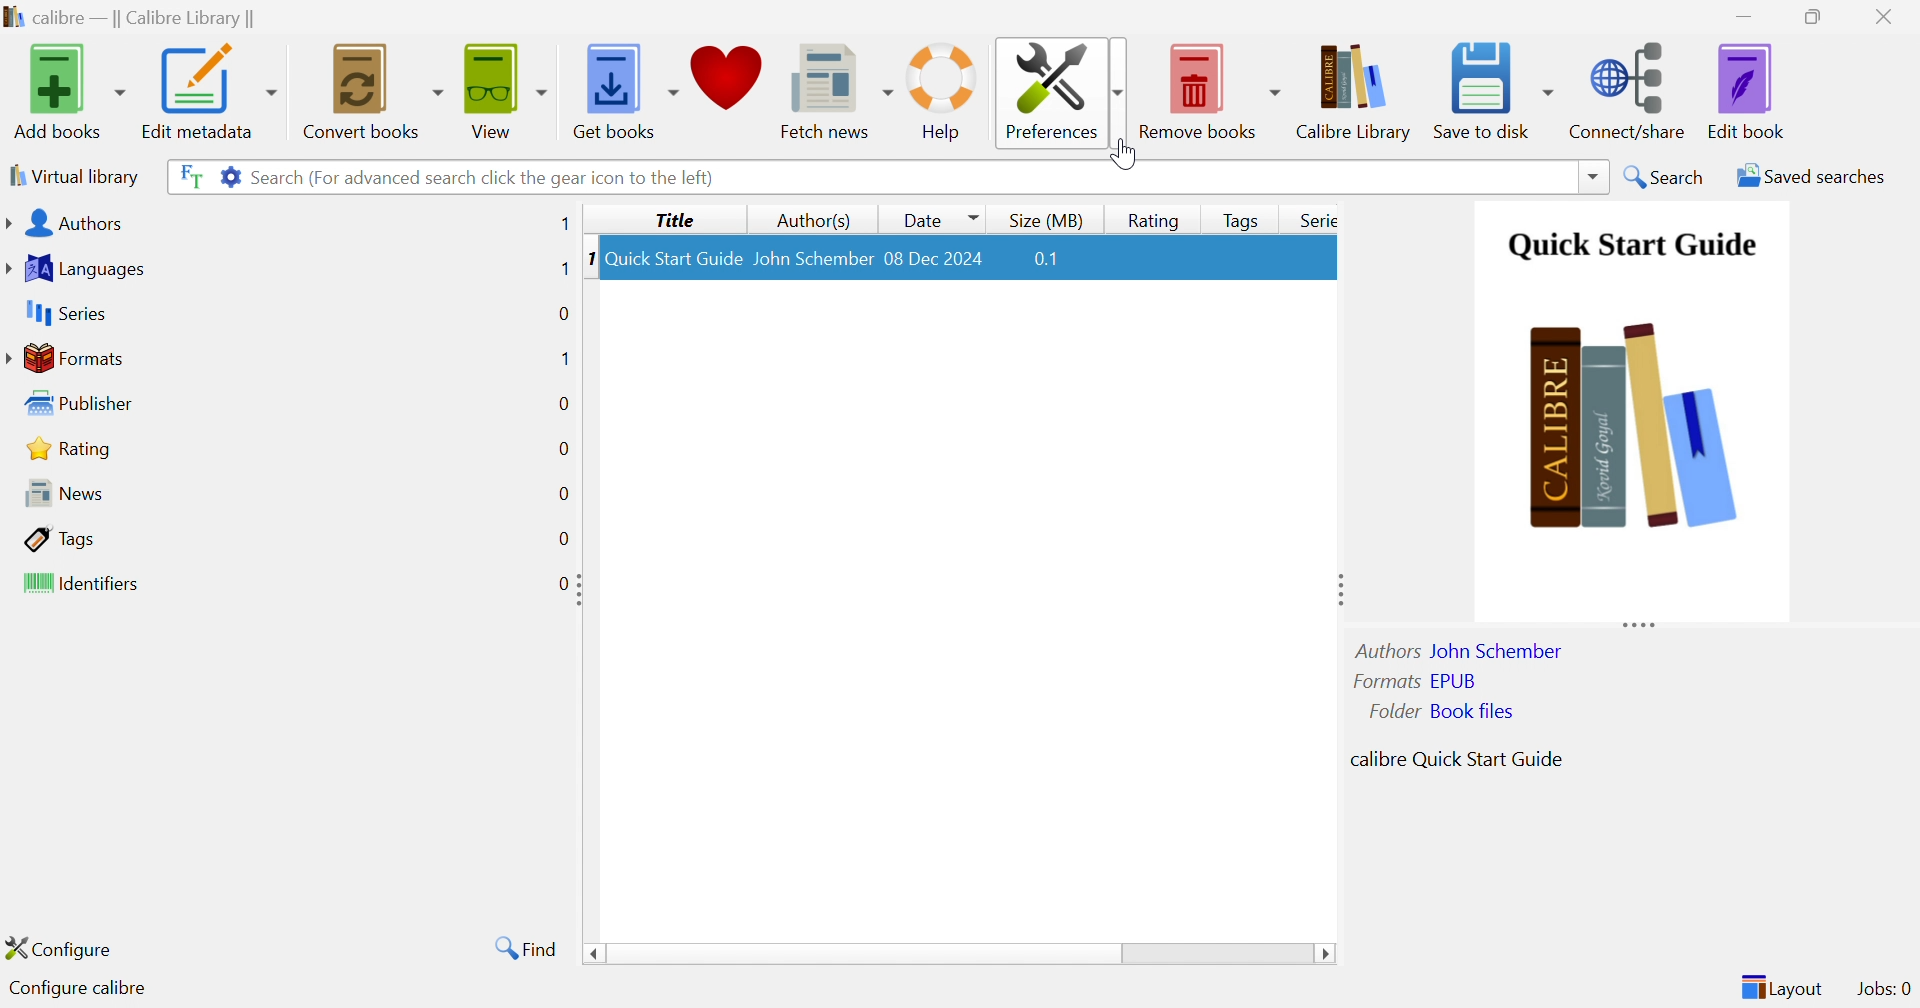 Image resolution: width=1920 pixels, height=1008 pixels. What do you see at coordinates (936, 218) in the screenshot?
I see `Date` at bounding box center [936, 218].